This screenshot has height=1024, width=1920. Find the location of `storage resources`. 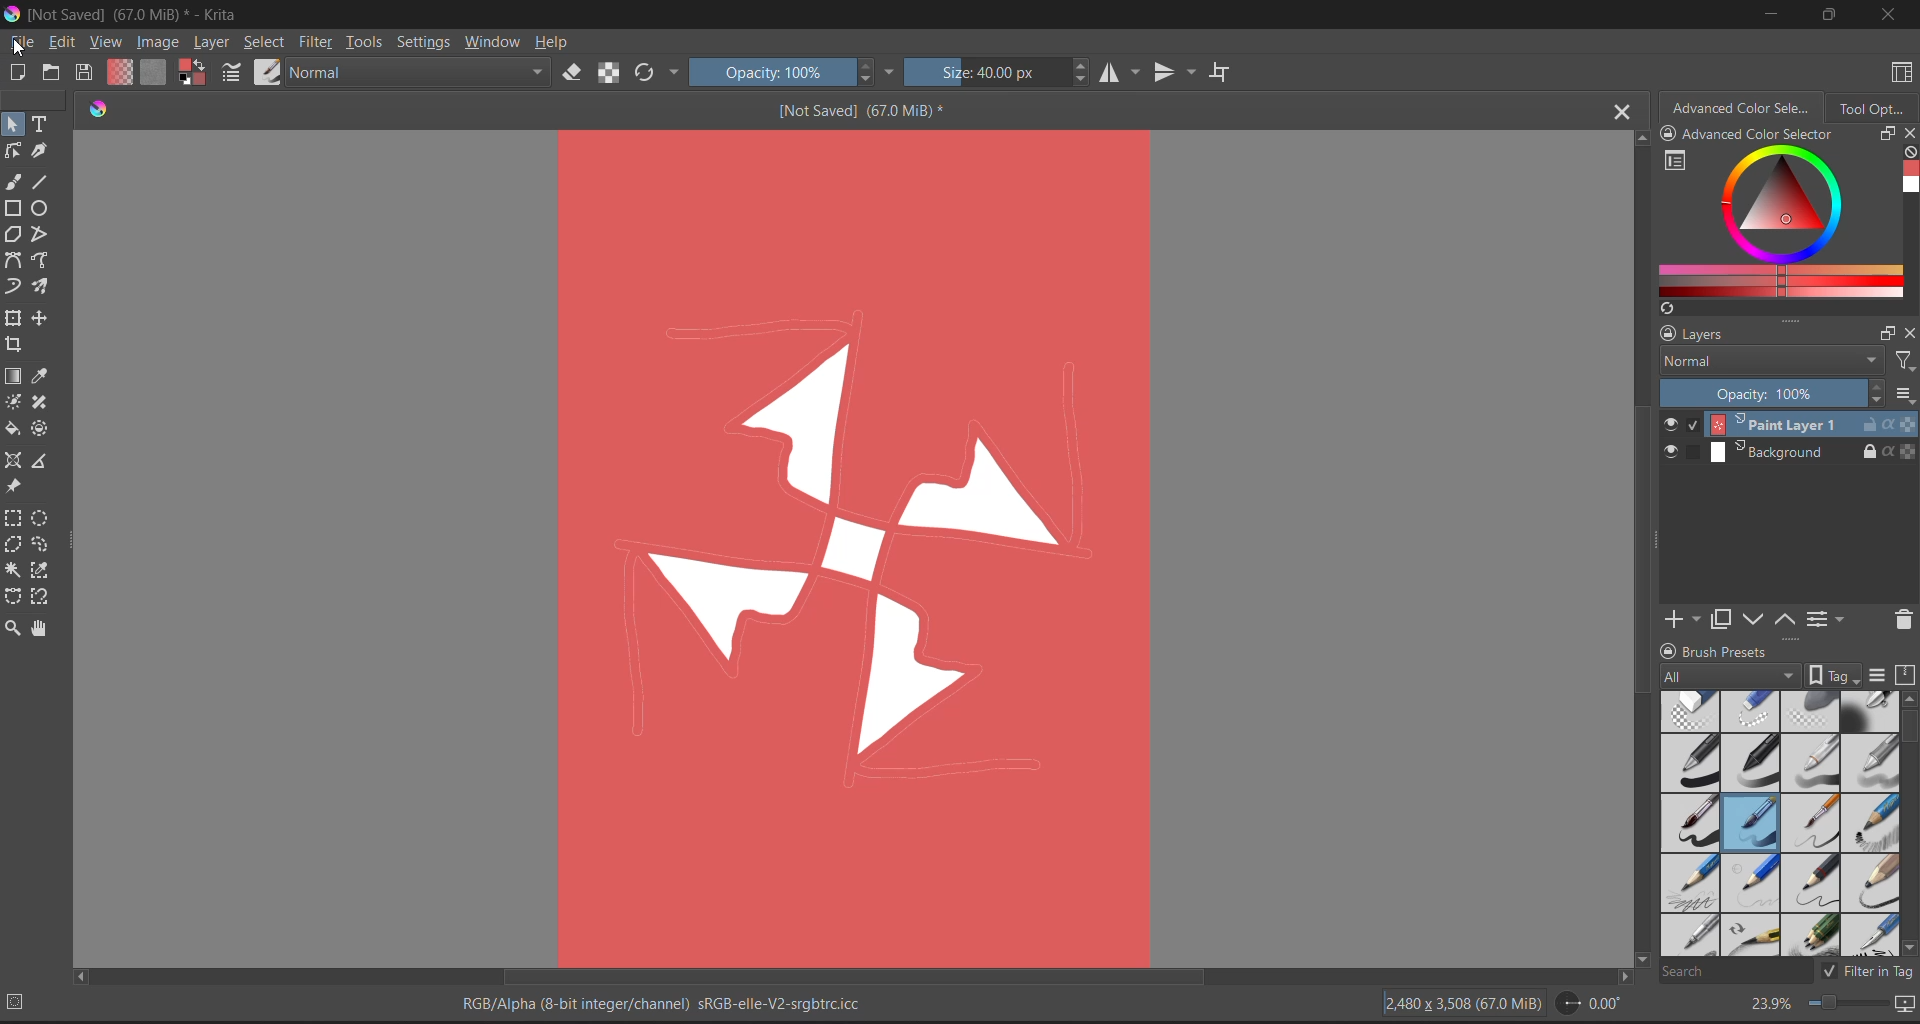

storage resources is located at coordinates (1907, 676).